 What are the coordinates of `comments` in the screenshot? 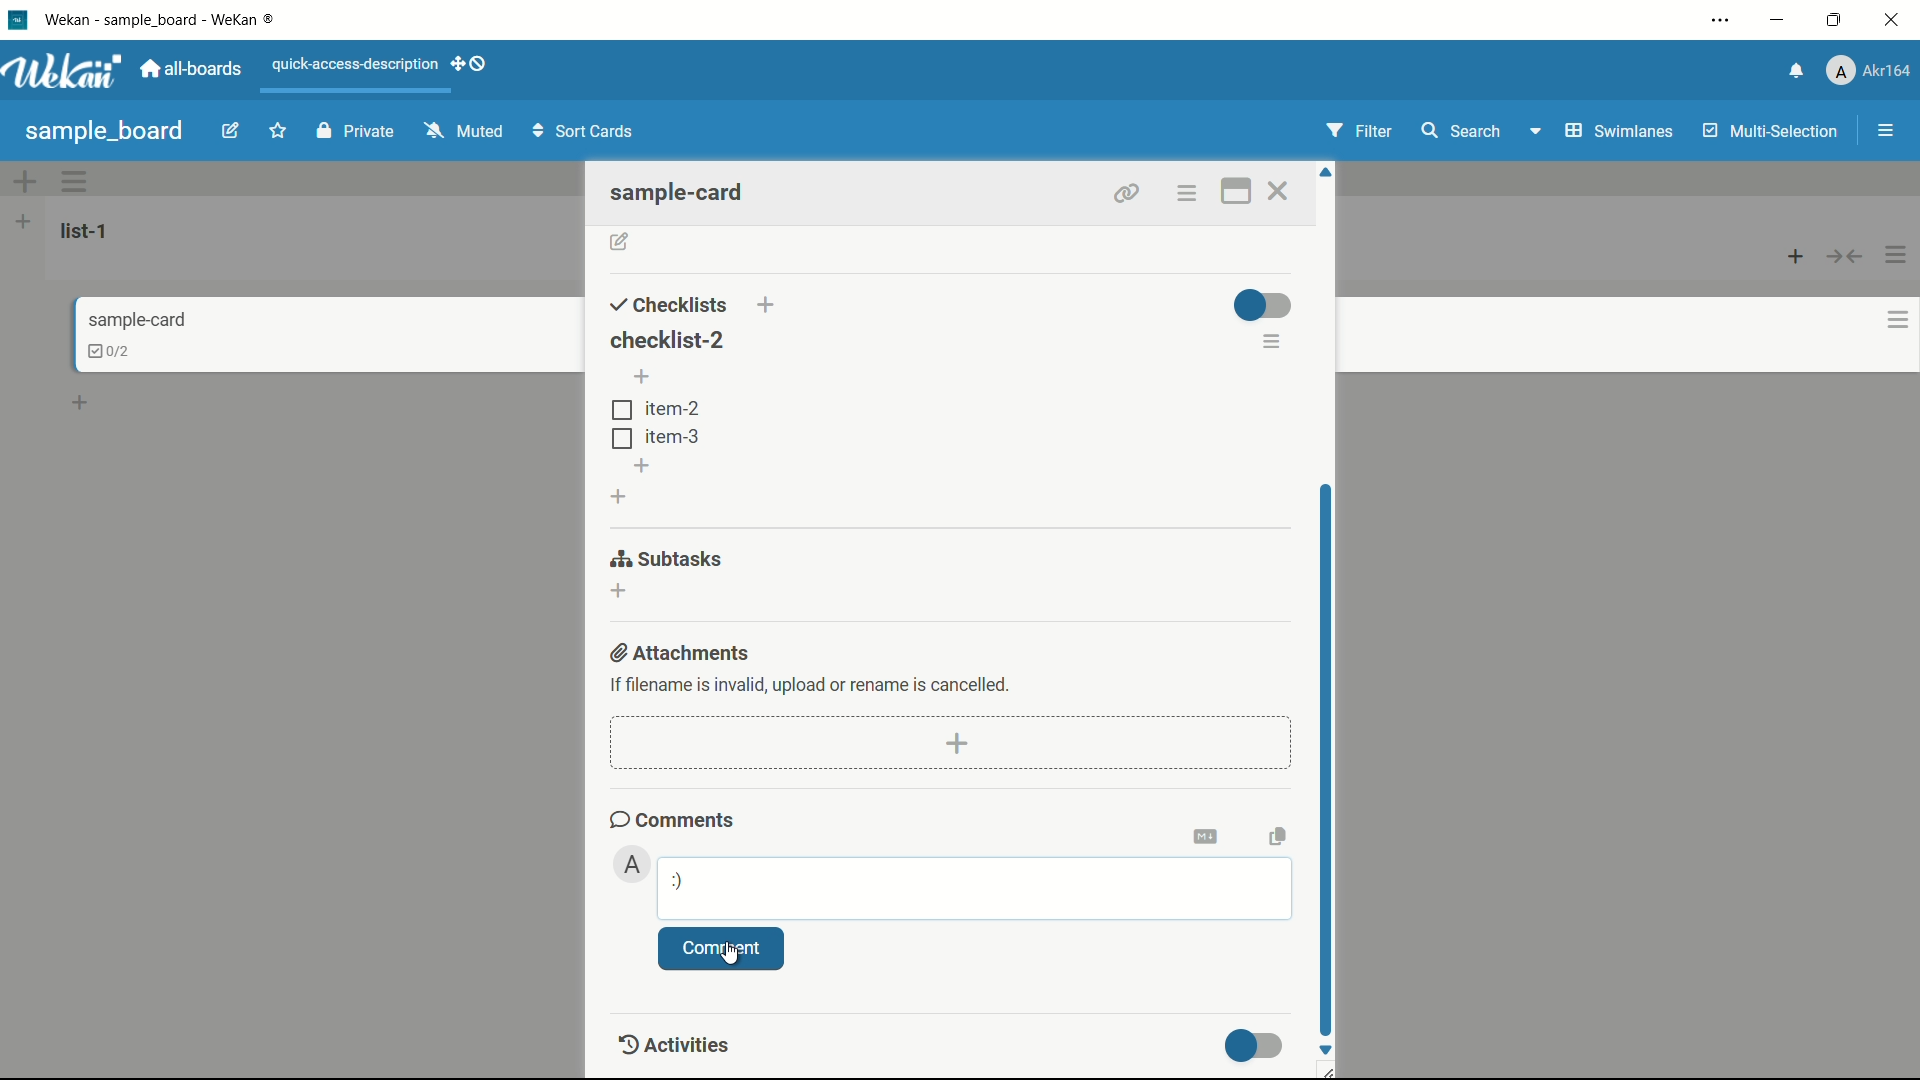 It's located at (673, 819).